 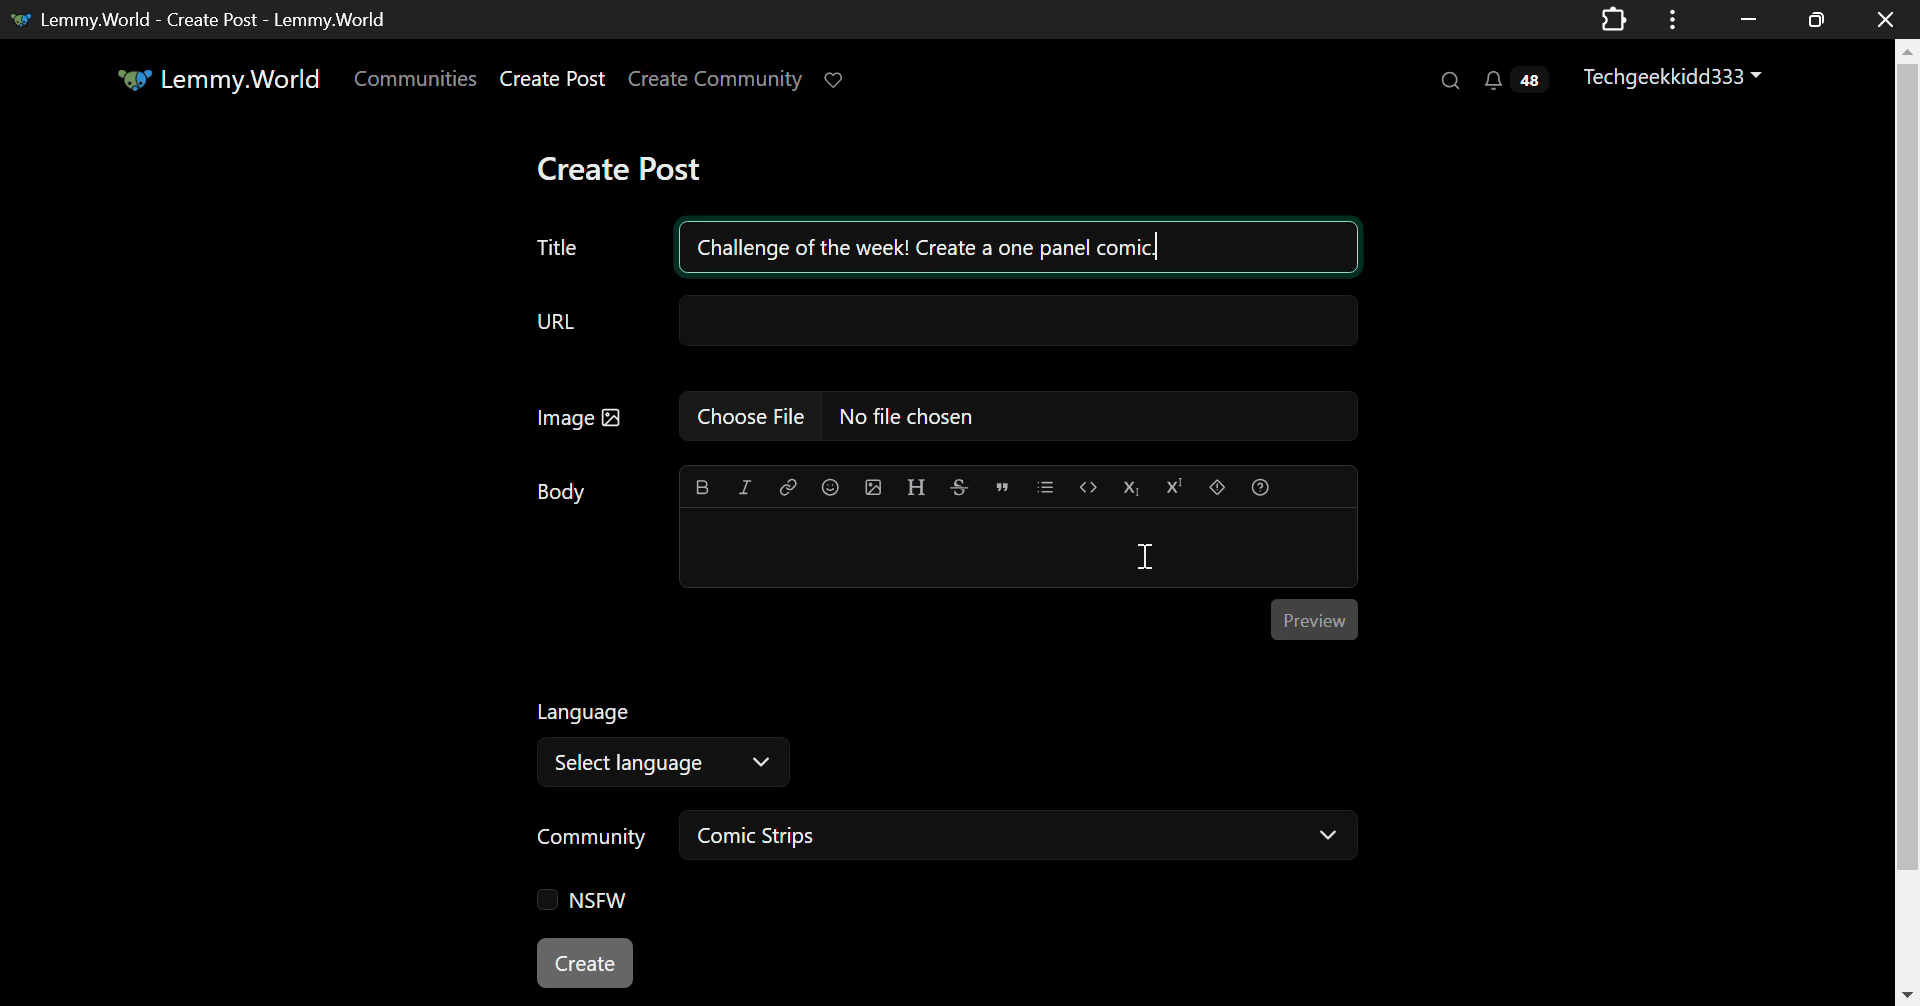 What do you see at coordinates (1676, 78) in the screenshot?
I see `Techgeekkidd333` at bounding box center [1676, 78].